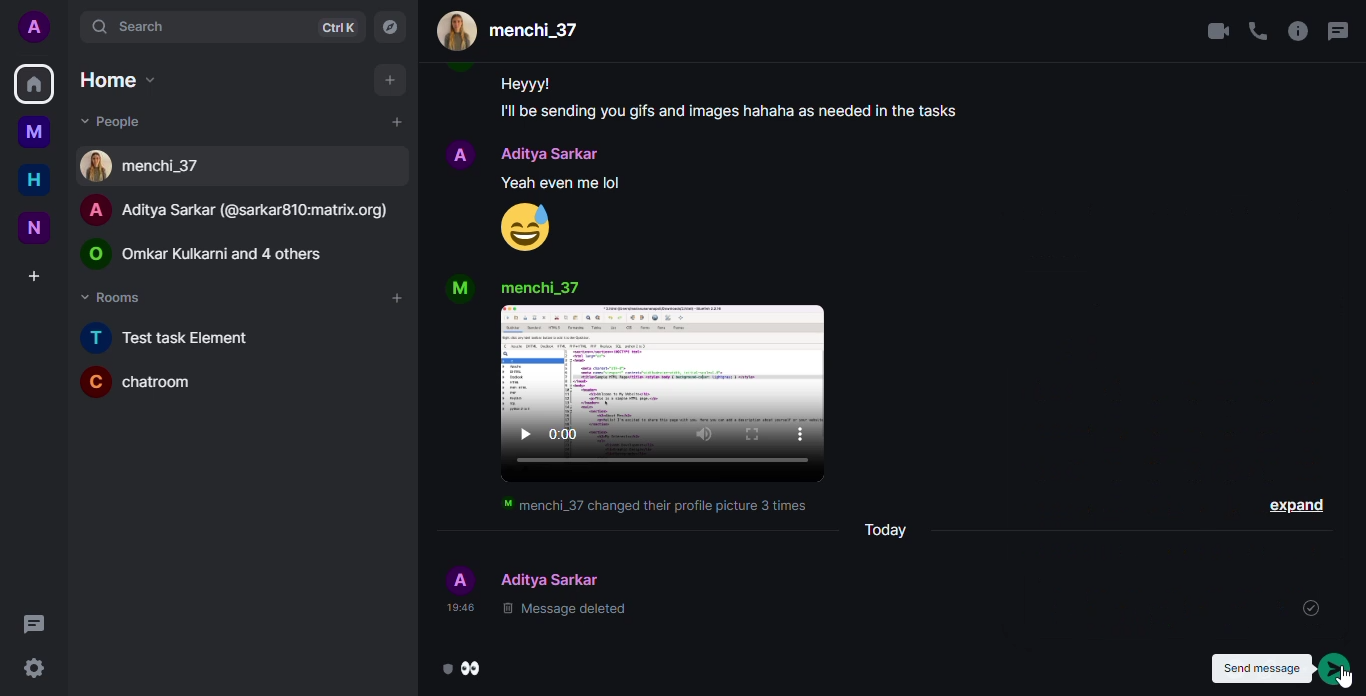 The height and width of the screenshot is (696, 1366). What do you see at coordinates (243, 210) in the screenshot?
I see `people` at bounding box center [243, 210].